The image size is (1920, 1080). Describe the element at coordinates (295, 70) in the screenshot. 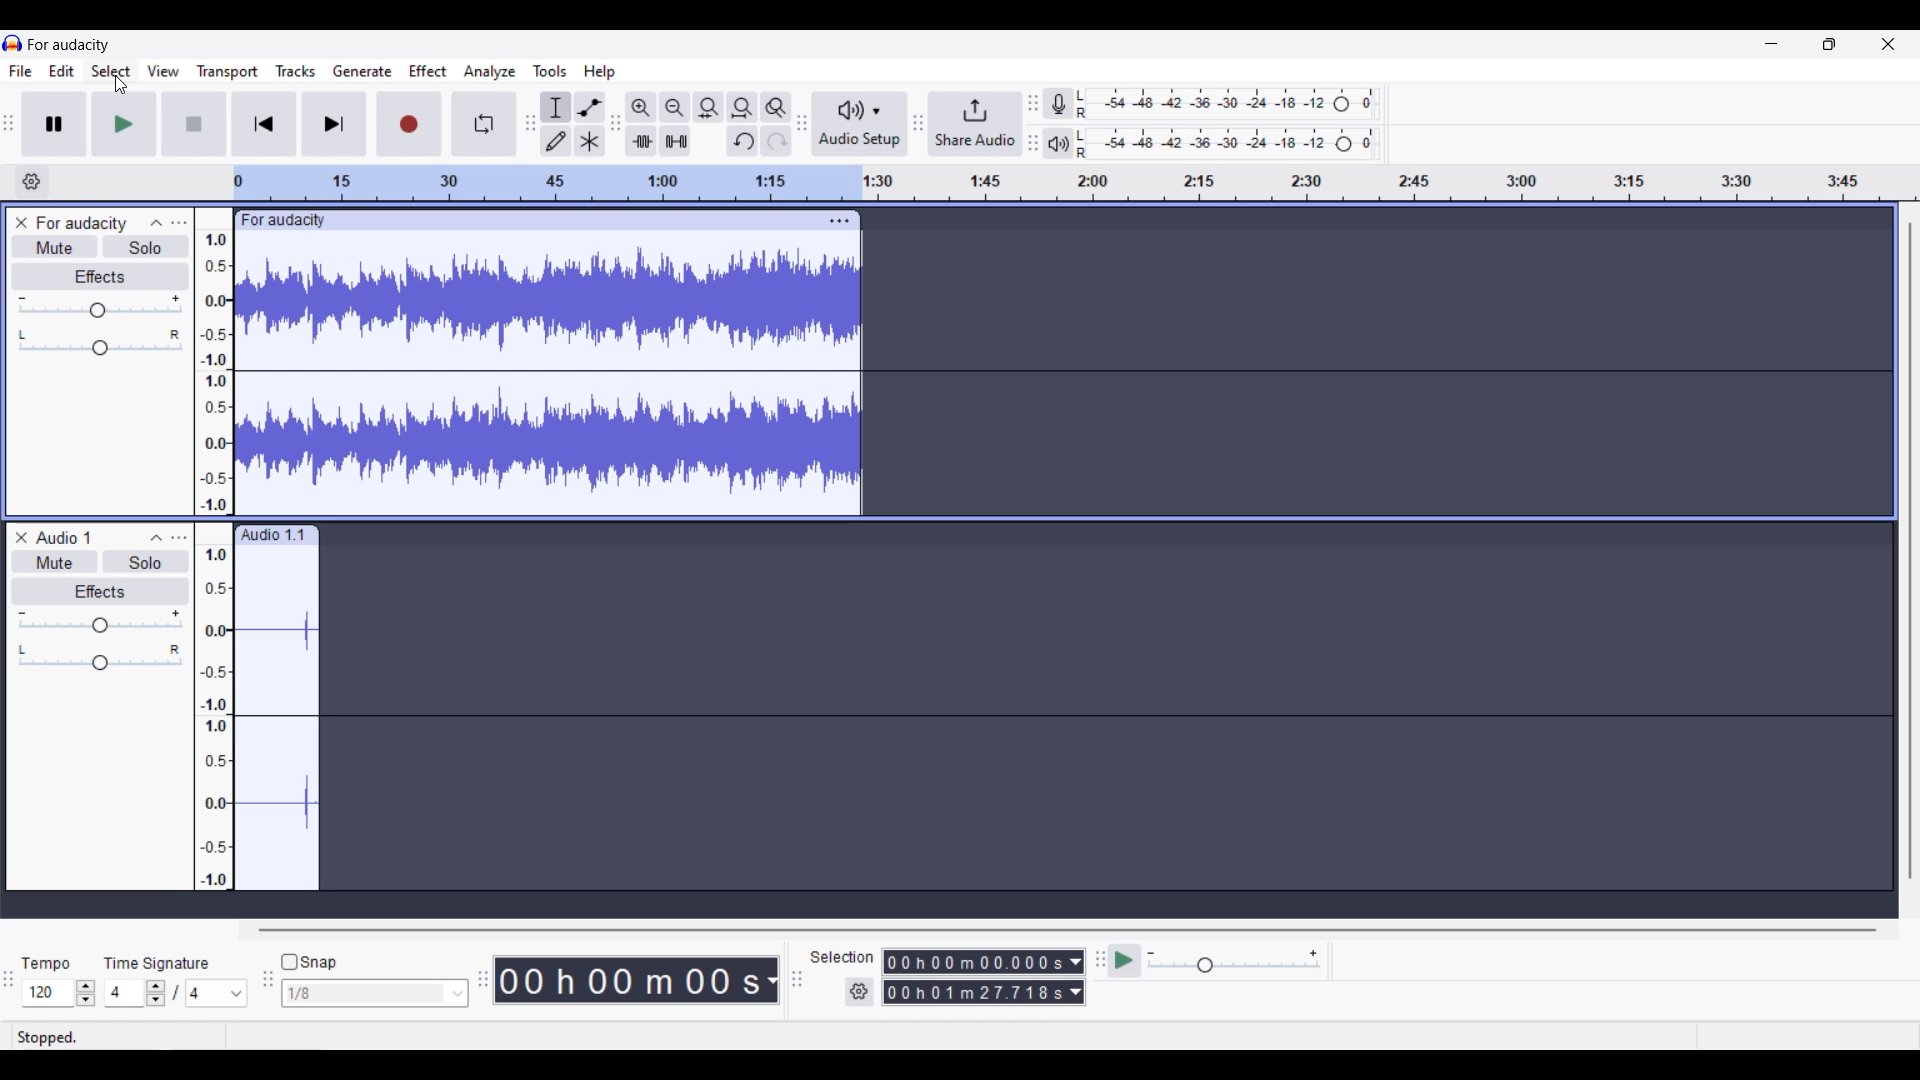

I see `Tracks` at that location.